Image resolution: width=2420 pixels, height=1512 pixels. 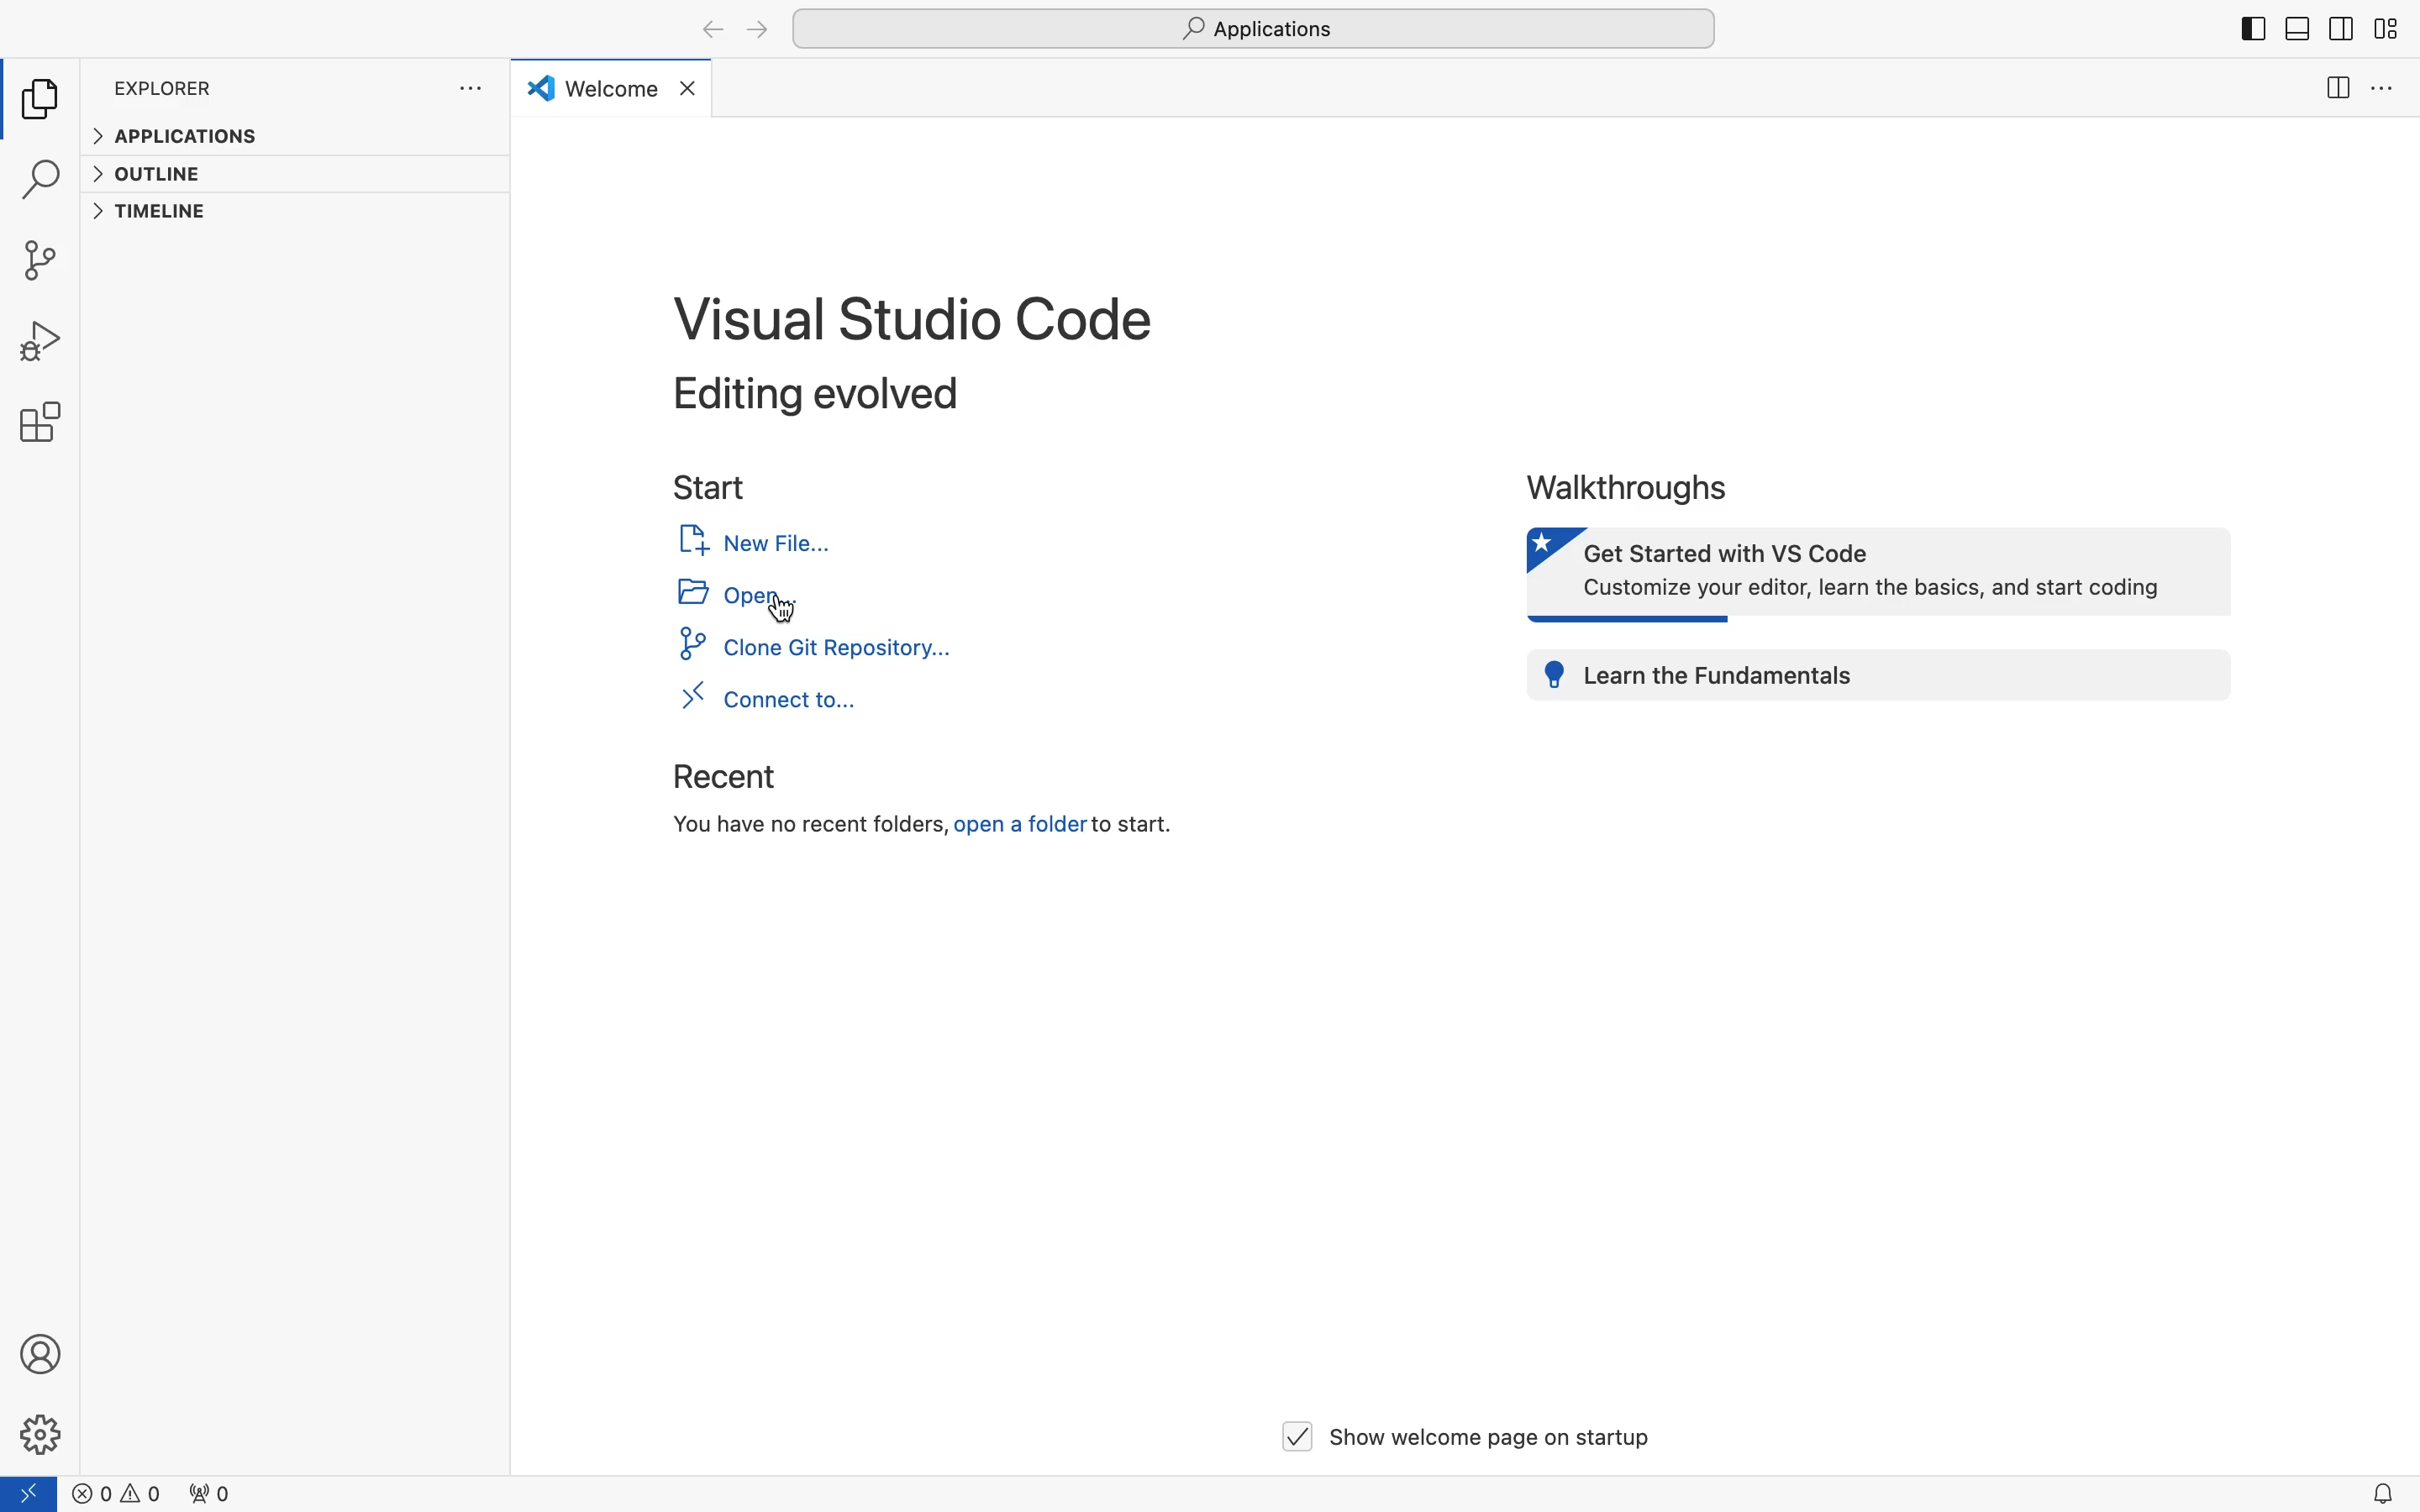 What do you see at coordinates (47, 420) in the screenshot?
I see `extension` at bounding box center [47, 420].